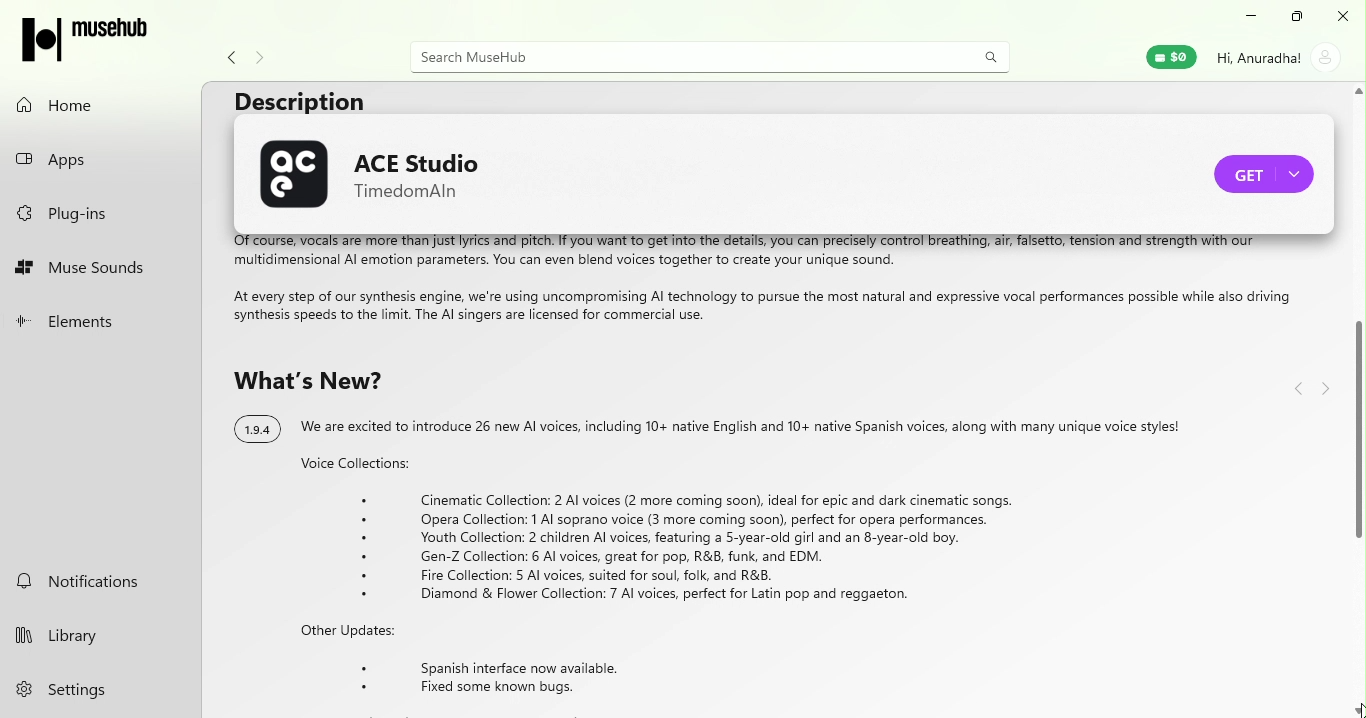  What do you see at coordinates (102, 158) in the screenshot?
I see `apps` at bounding box center [102, 158].